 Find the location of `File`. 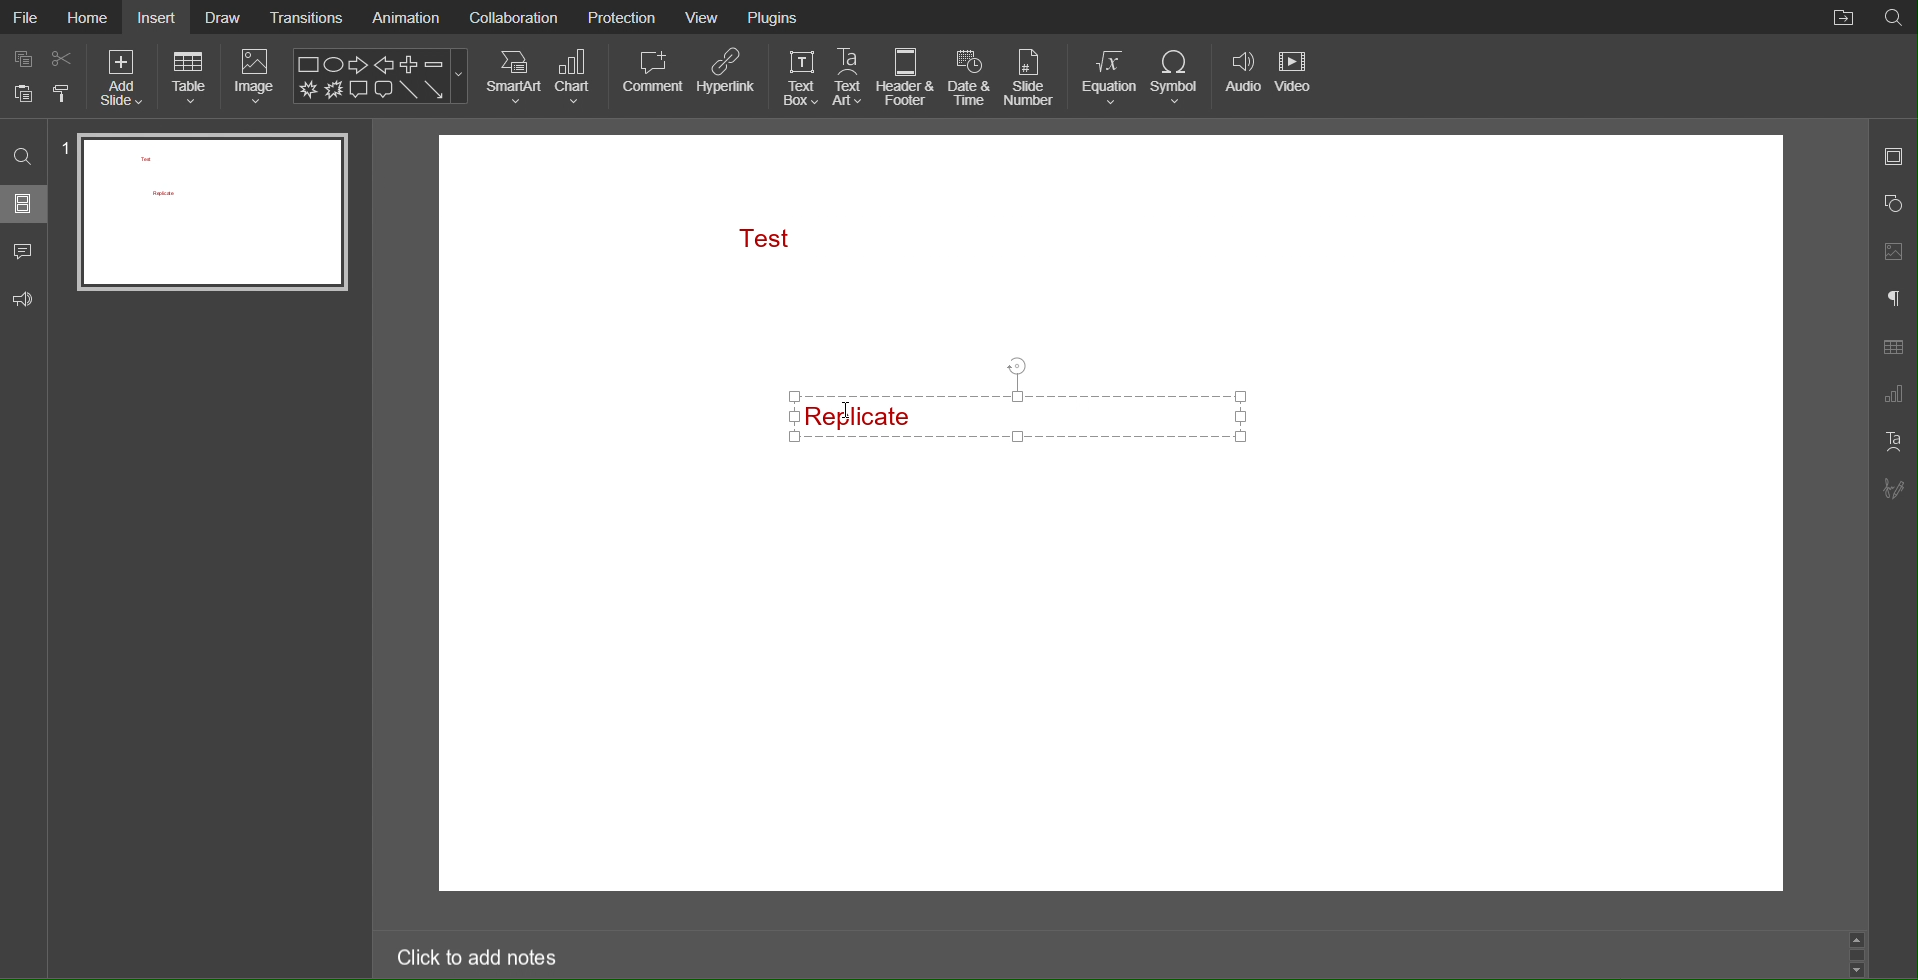

File is located at coordinates (26, 16).